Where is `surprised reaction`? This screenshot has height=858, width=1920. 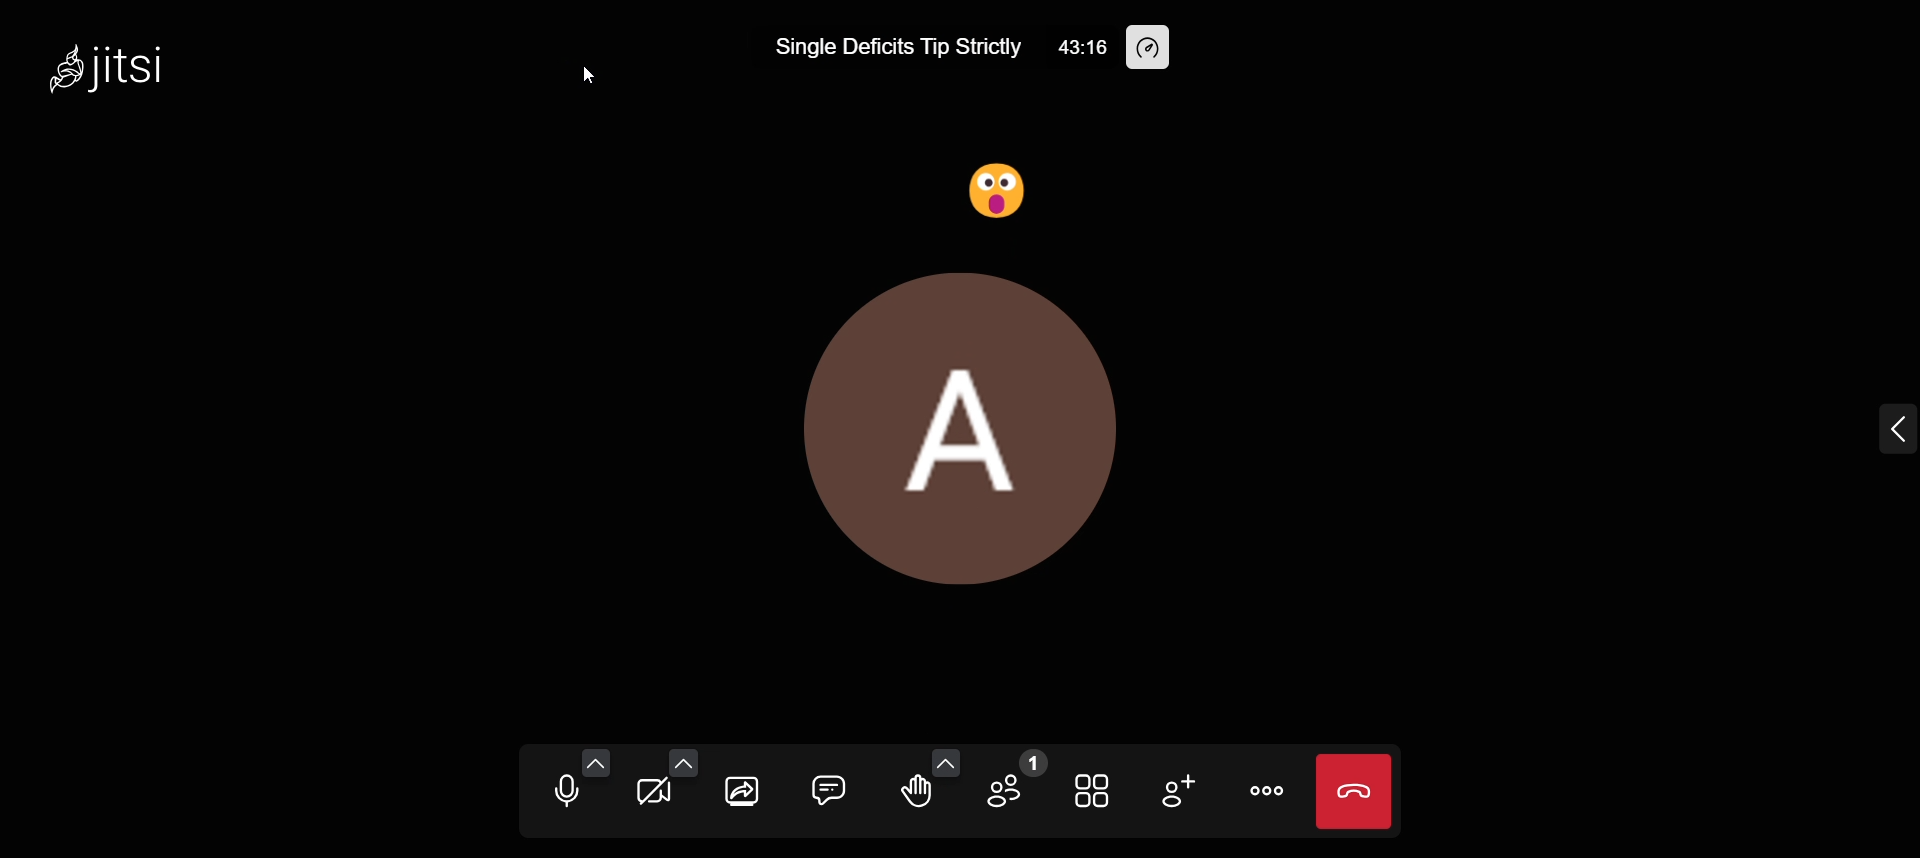
surprised reaction is located at coordinates (1006, 184).